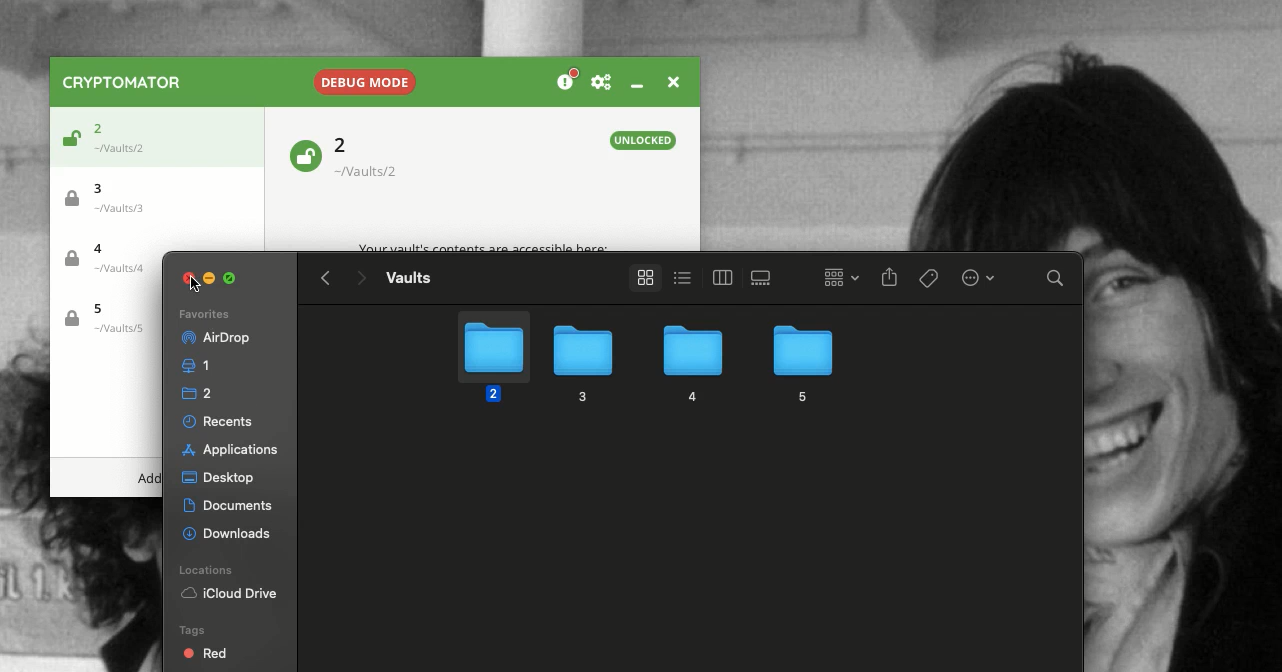 Image resolution: width=1282 pixels, height=672 pixels. What do you see at coordinates (601, 83) in the screenshot?
I see `Preferences` at bounding box center [601, 83].